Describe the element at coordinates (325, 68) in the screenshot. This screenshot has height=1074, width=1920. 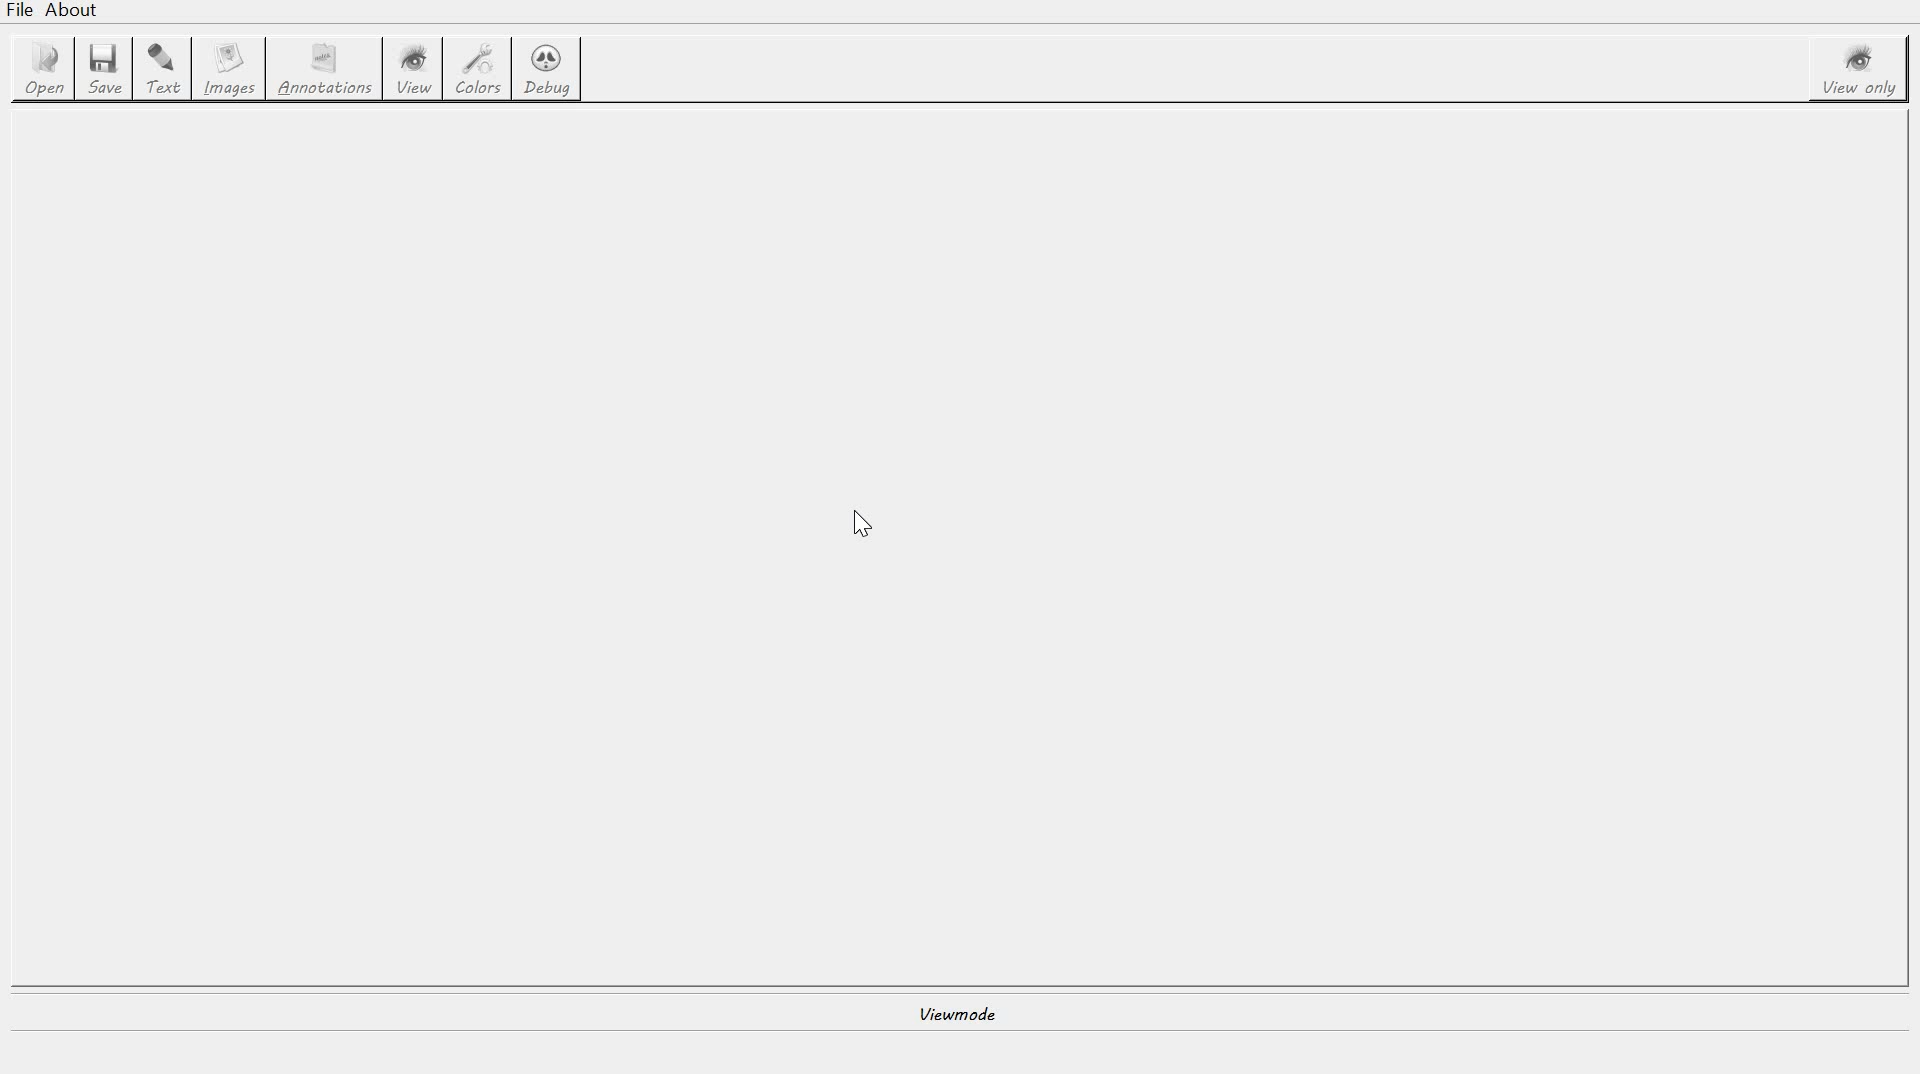
I see `annotations` at that location.